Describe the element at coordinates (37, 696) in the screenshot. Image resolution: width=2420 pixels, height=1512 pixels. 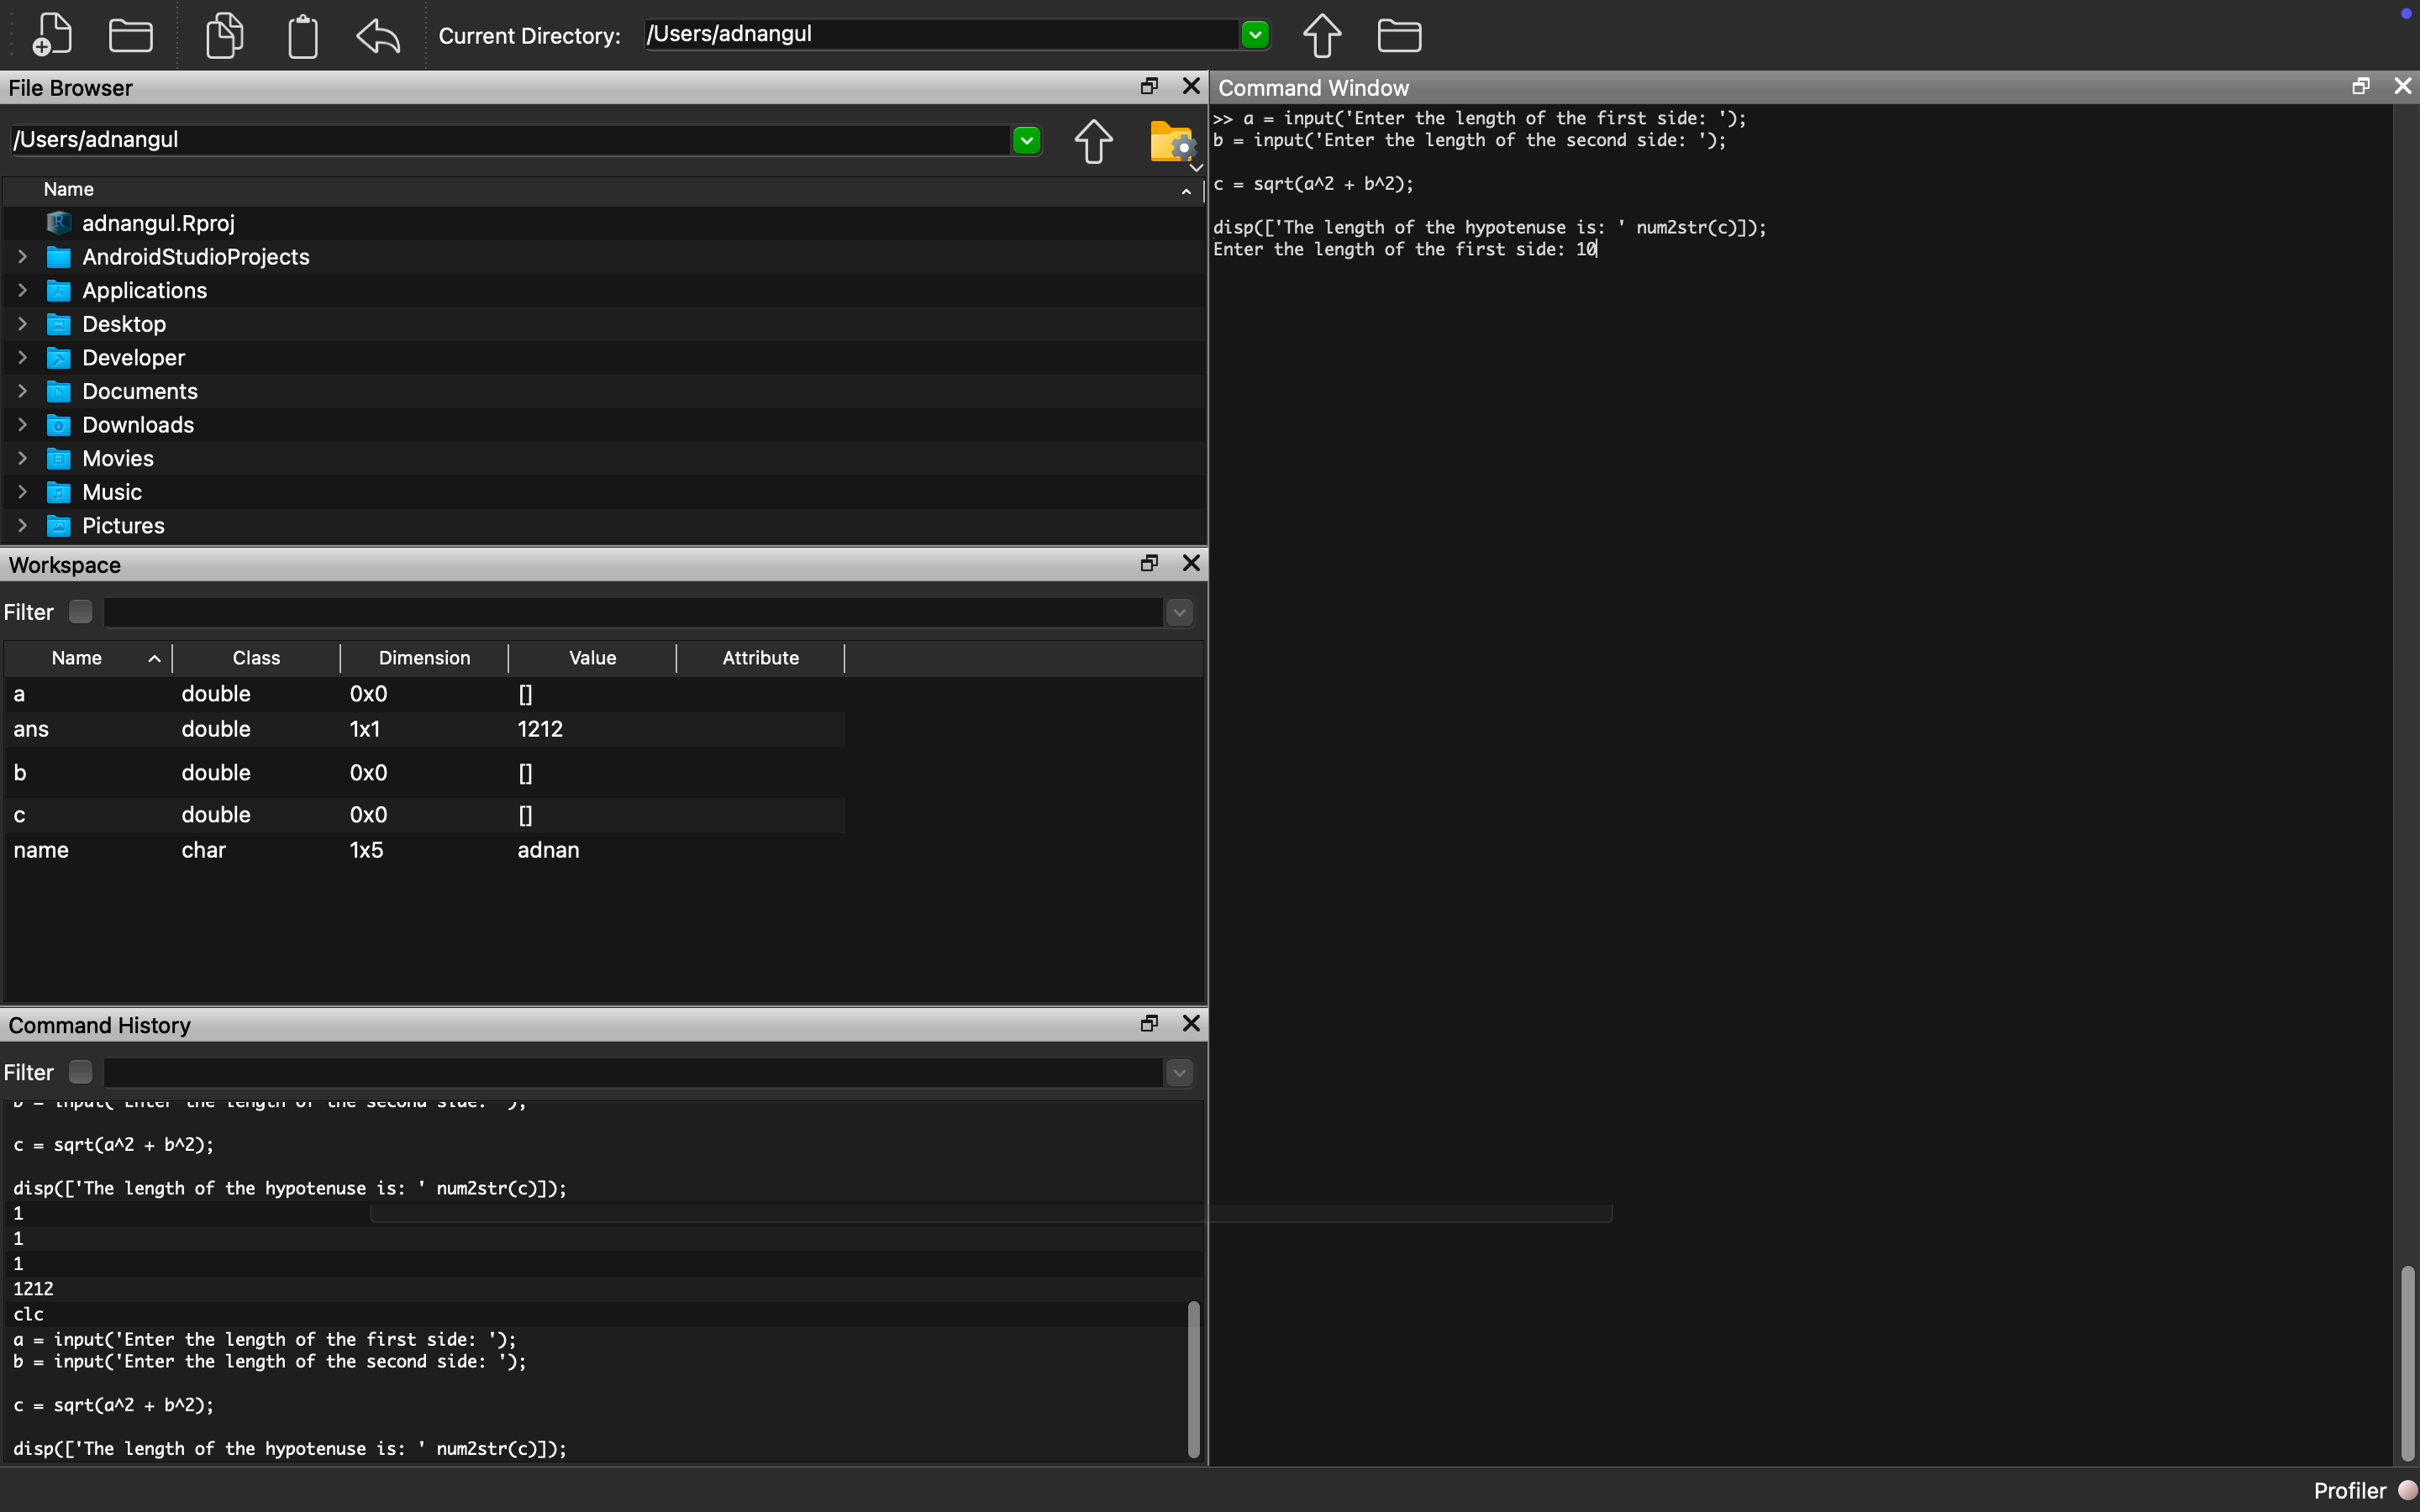
I see `a` at that location.